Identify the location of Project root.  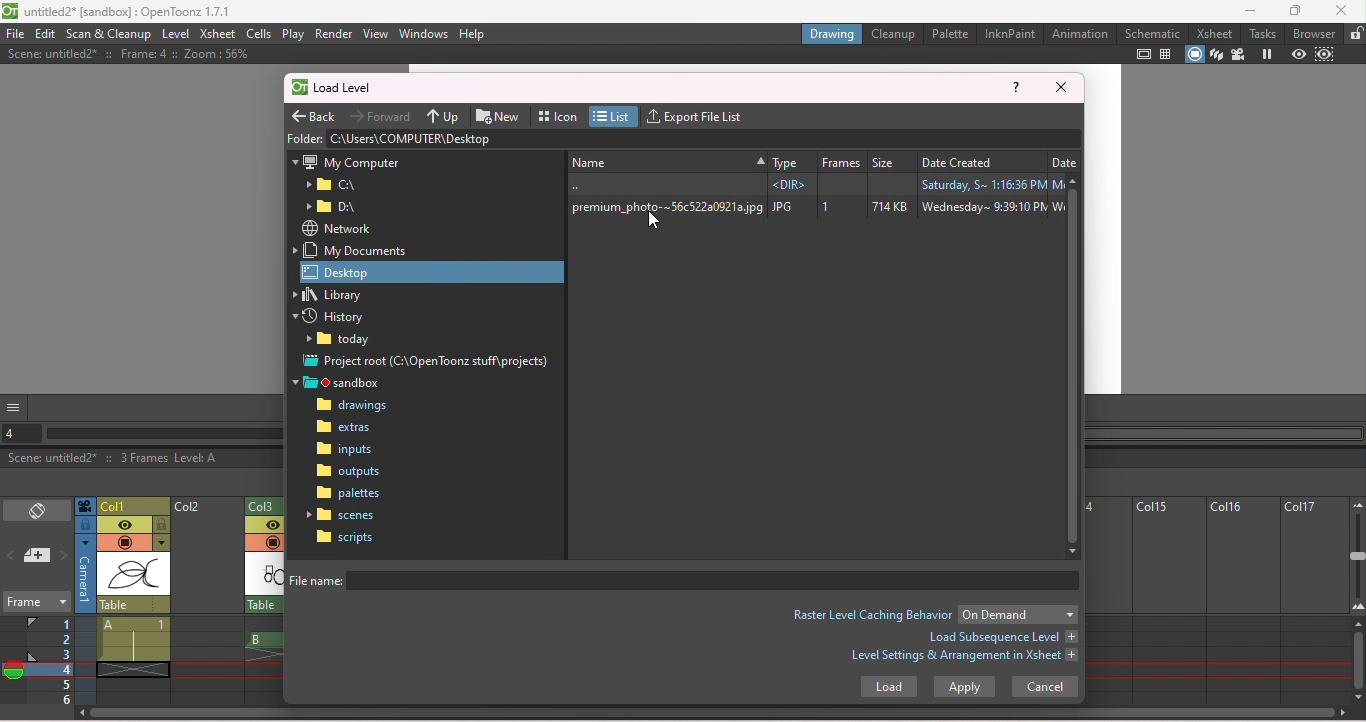
(428, 363).